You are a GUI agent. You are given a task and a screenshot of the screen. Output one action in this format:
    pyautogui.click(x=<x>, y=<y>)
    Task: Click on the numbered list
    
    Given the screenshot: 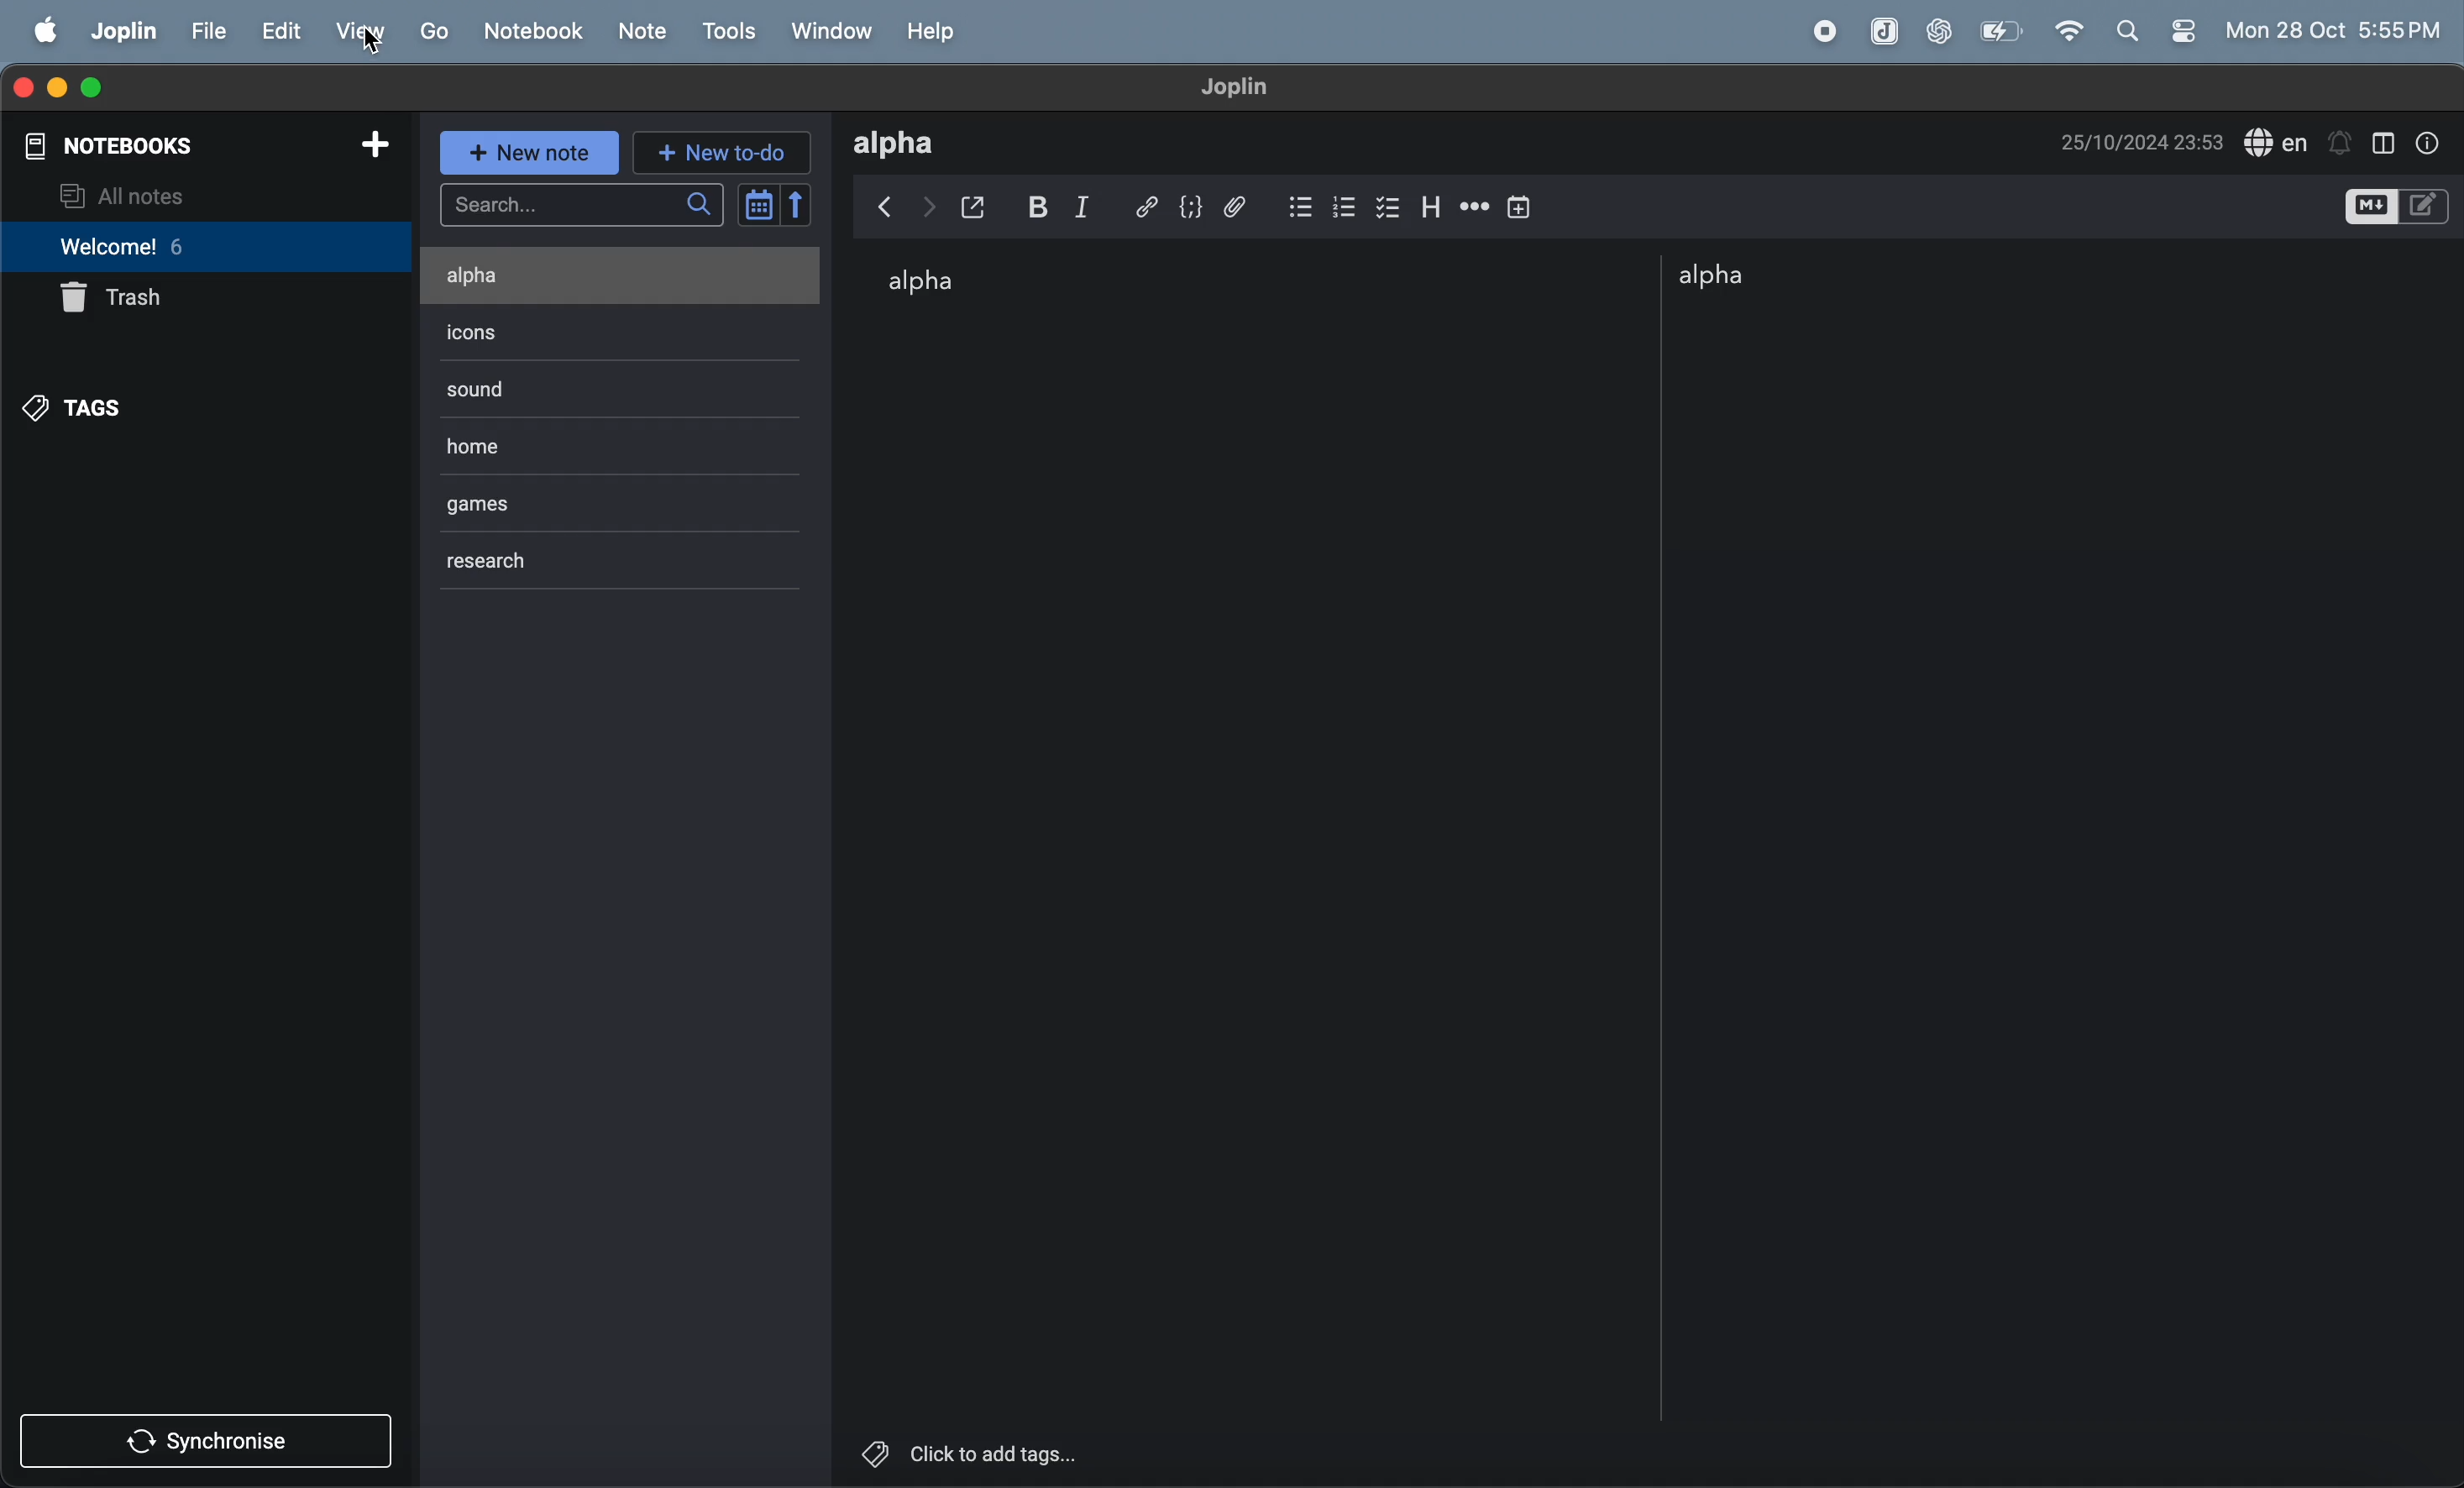 What is the action you would take?
    pyautogui.click(x=1345, y=203)
    